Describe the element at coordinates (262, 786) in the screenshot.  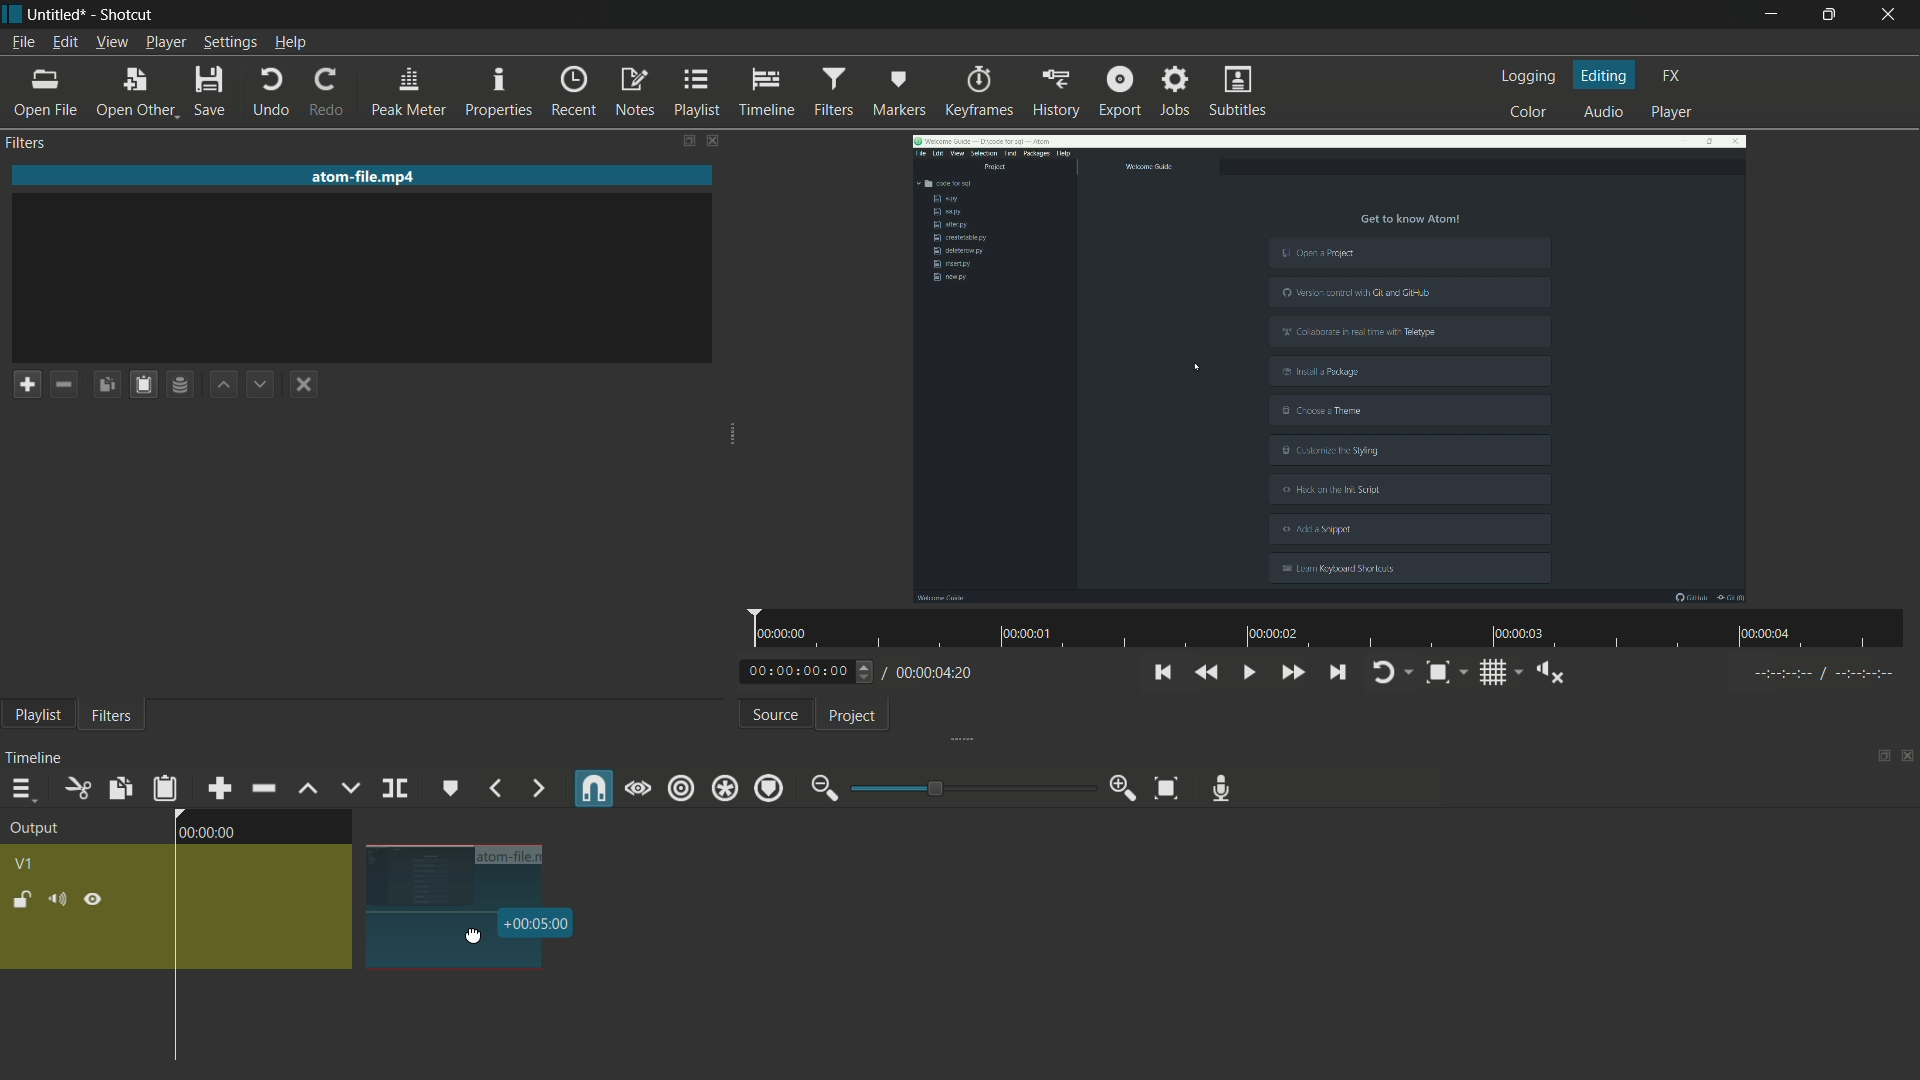
I see `ripple delete` at that location.